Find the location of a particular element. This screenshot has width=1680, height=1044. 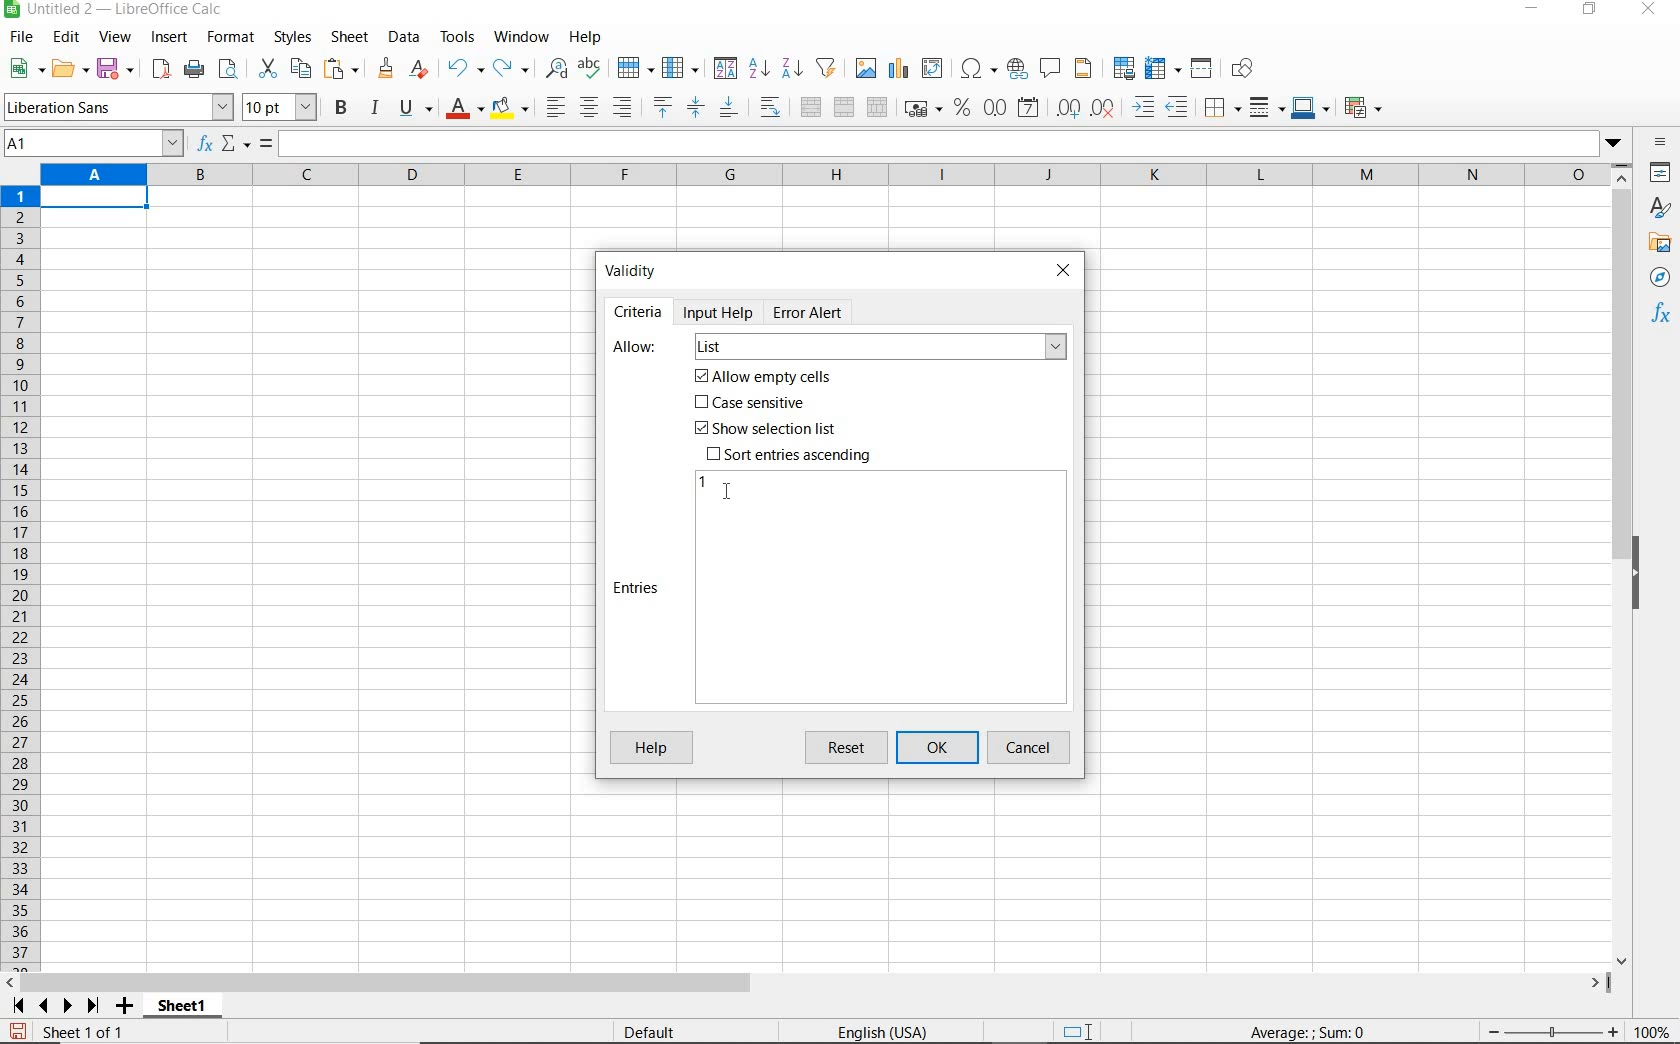

clear direct formatting is located at coordinates (421, 69).